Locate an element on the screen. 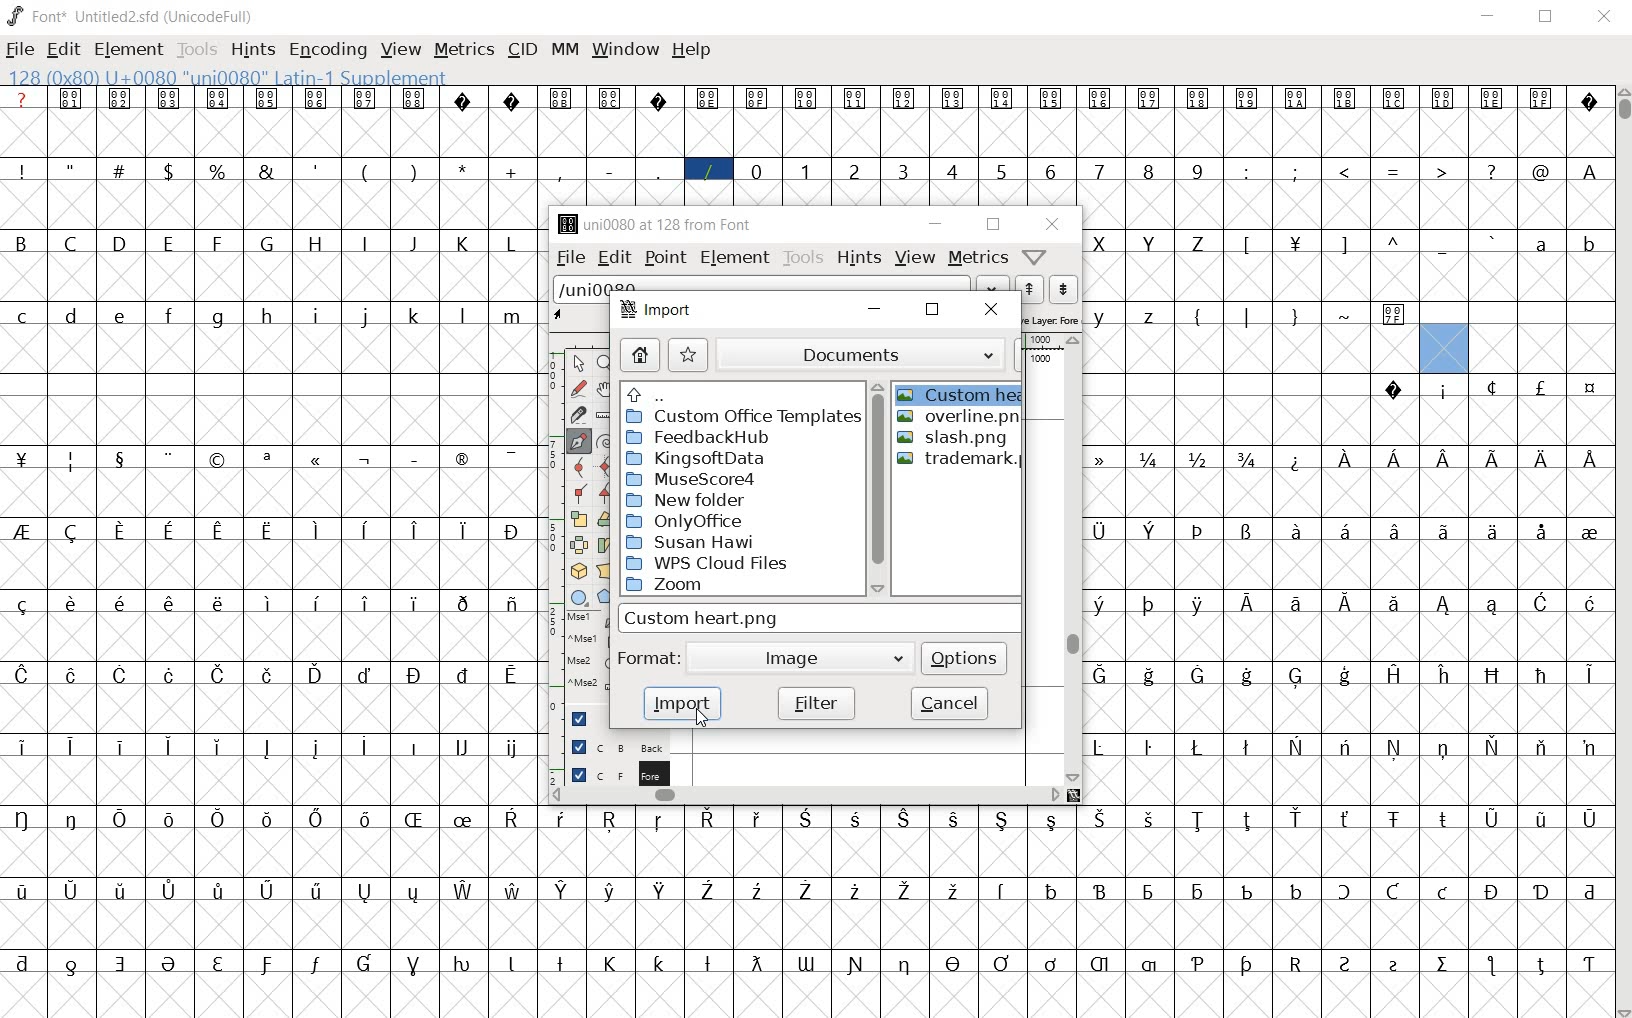  glyph slot is located at coordinates (1441, 348).